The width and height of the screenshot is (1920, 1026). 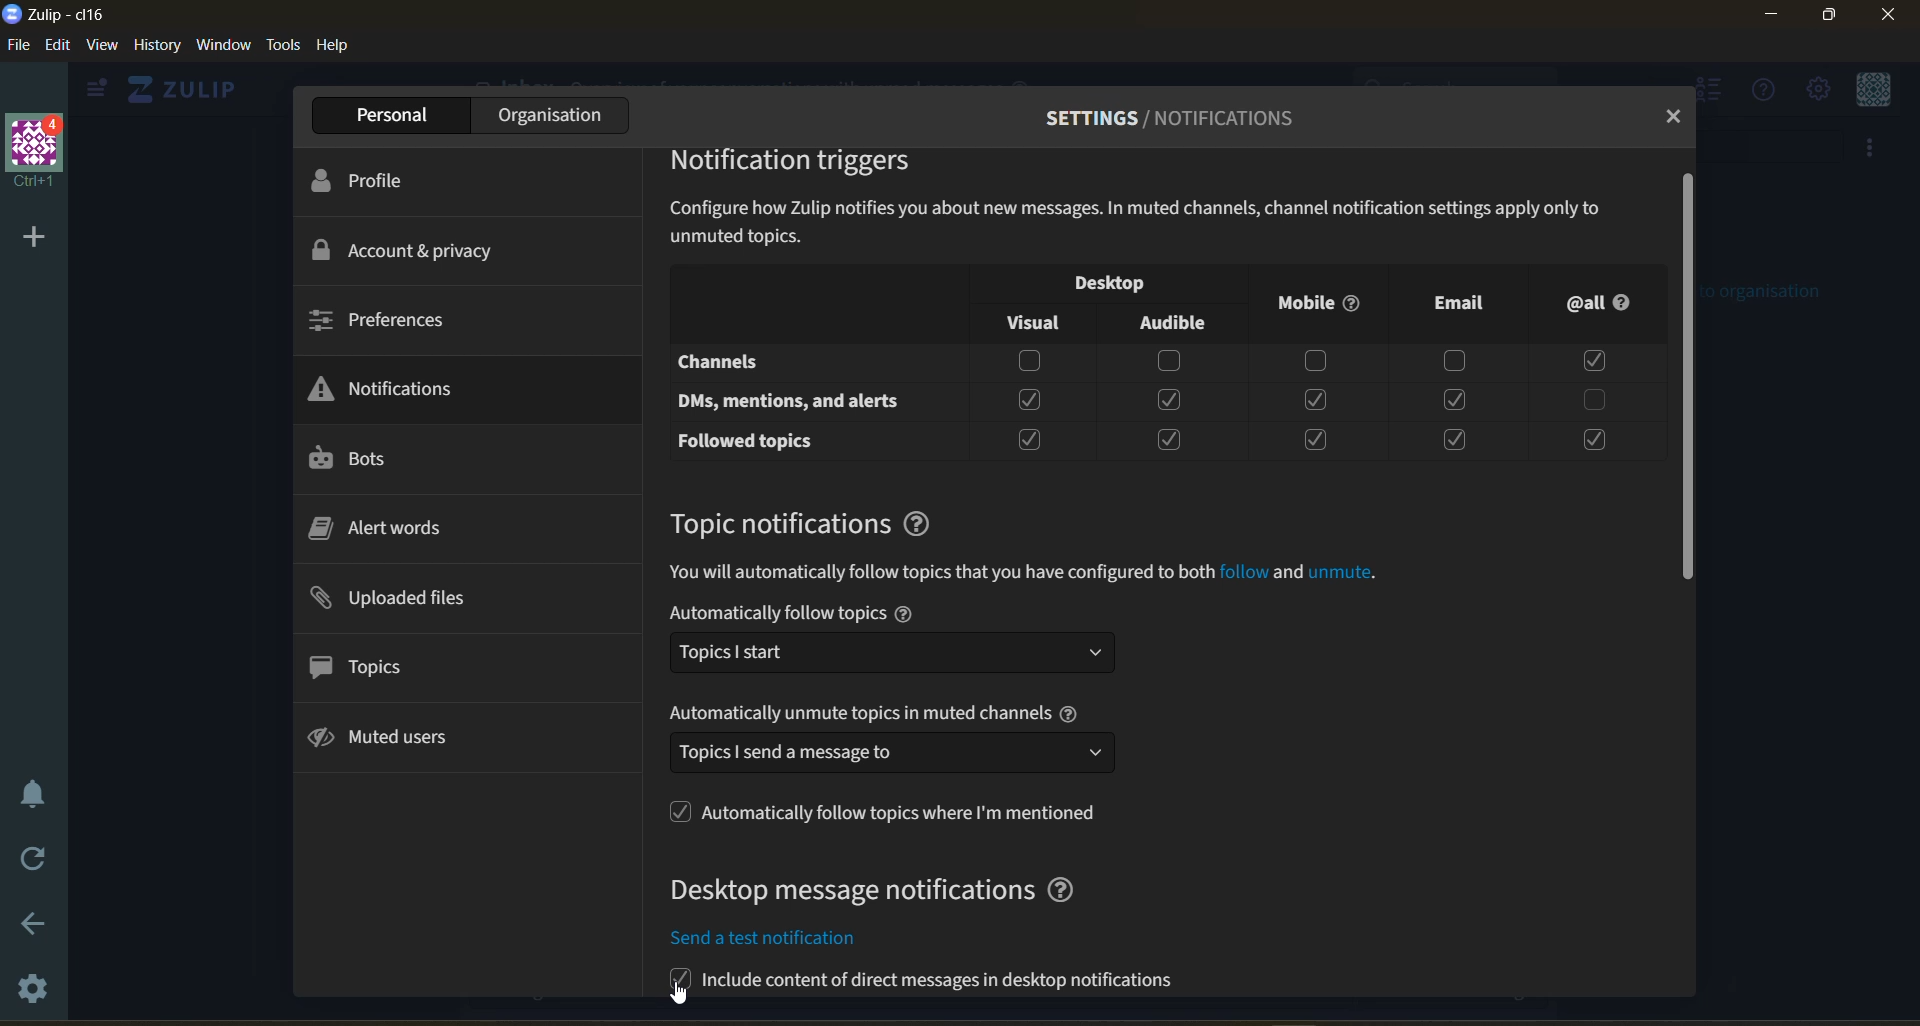 What do you see at coordinates (34, 152) in the screenshot?
I see `organisation name and profile picture` at bounding box center [34, 152].